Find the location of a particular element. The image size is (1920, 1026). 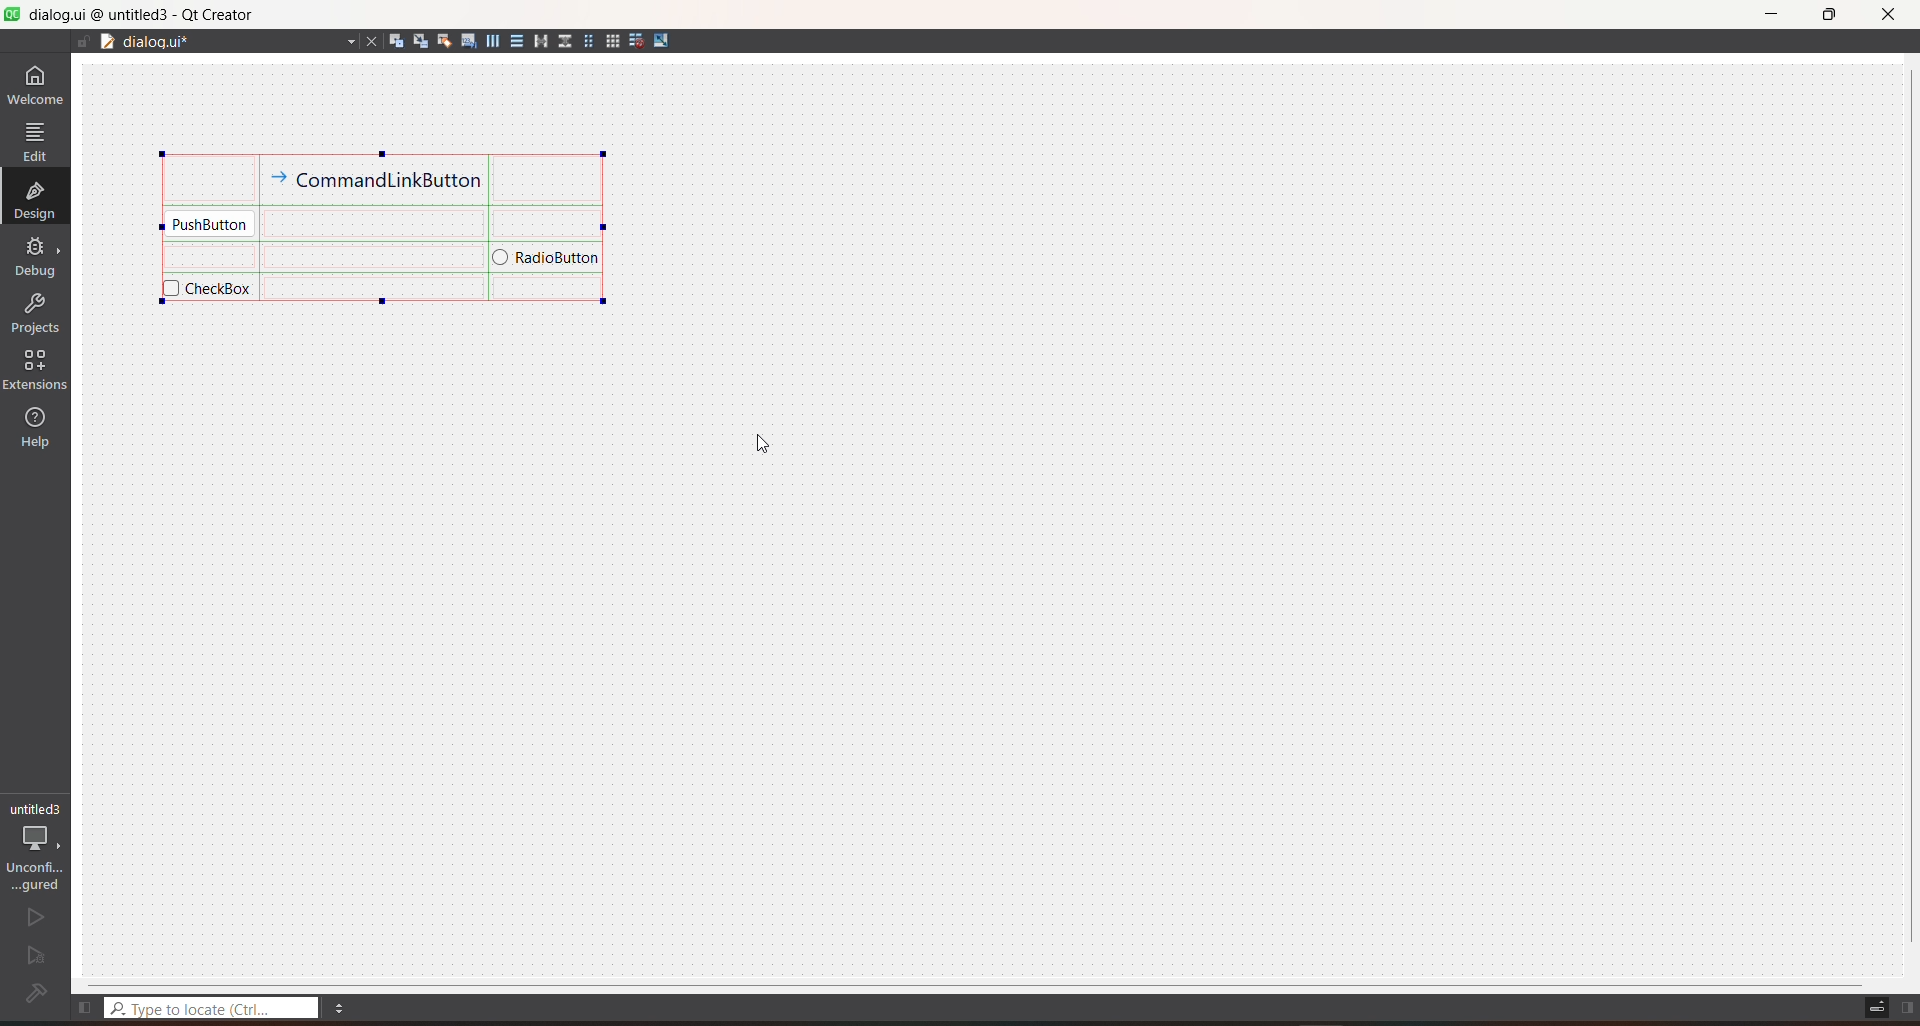

project not configured is located at coordinates (35, 994).